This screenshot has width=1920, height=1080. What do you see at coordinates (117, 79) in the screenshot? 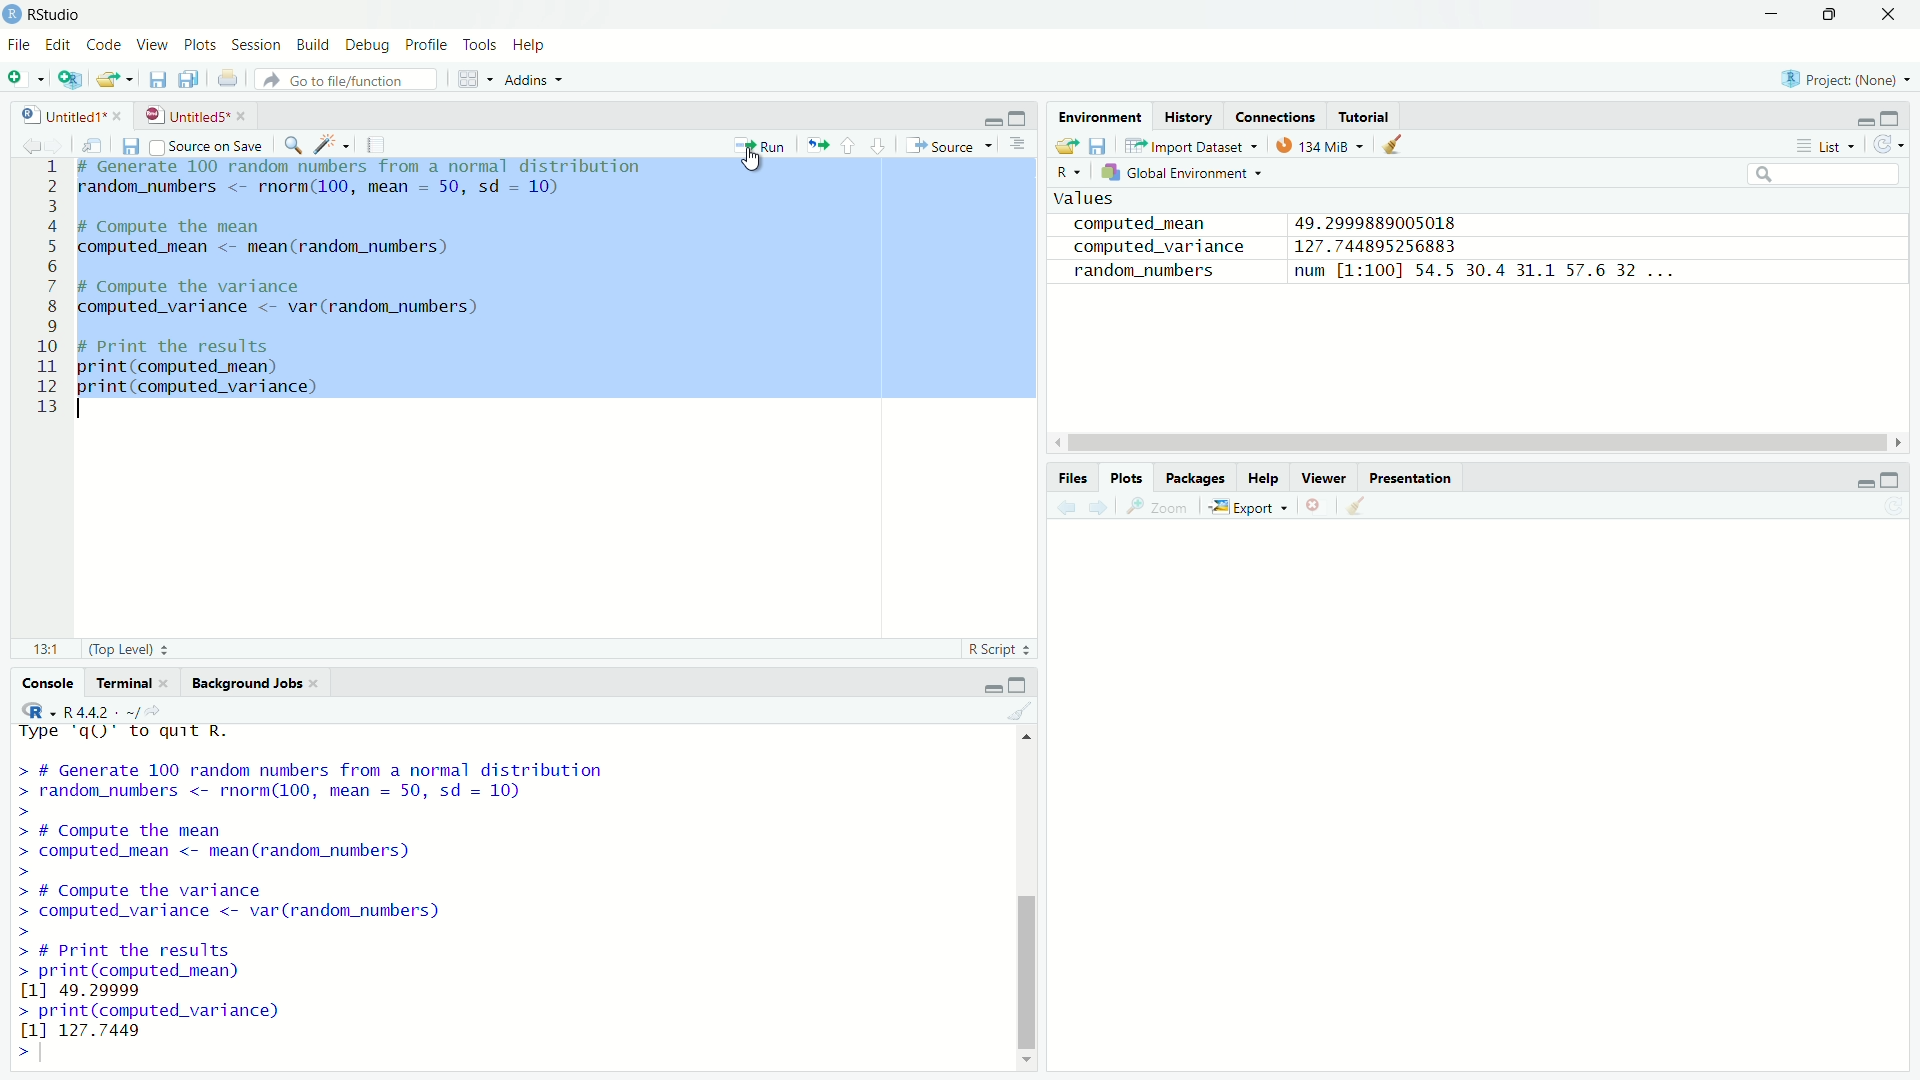
I see `open an existing file` at bounding box center [117, 79].